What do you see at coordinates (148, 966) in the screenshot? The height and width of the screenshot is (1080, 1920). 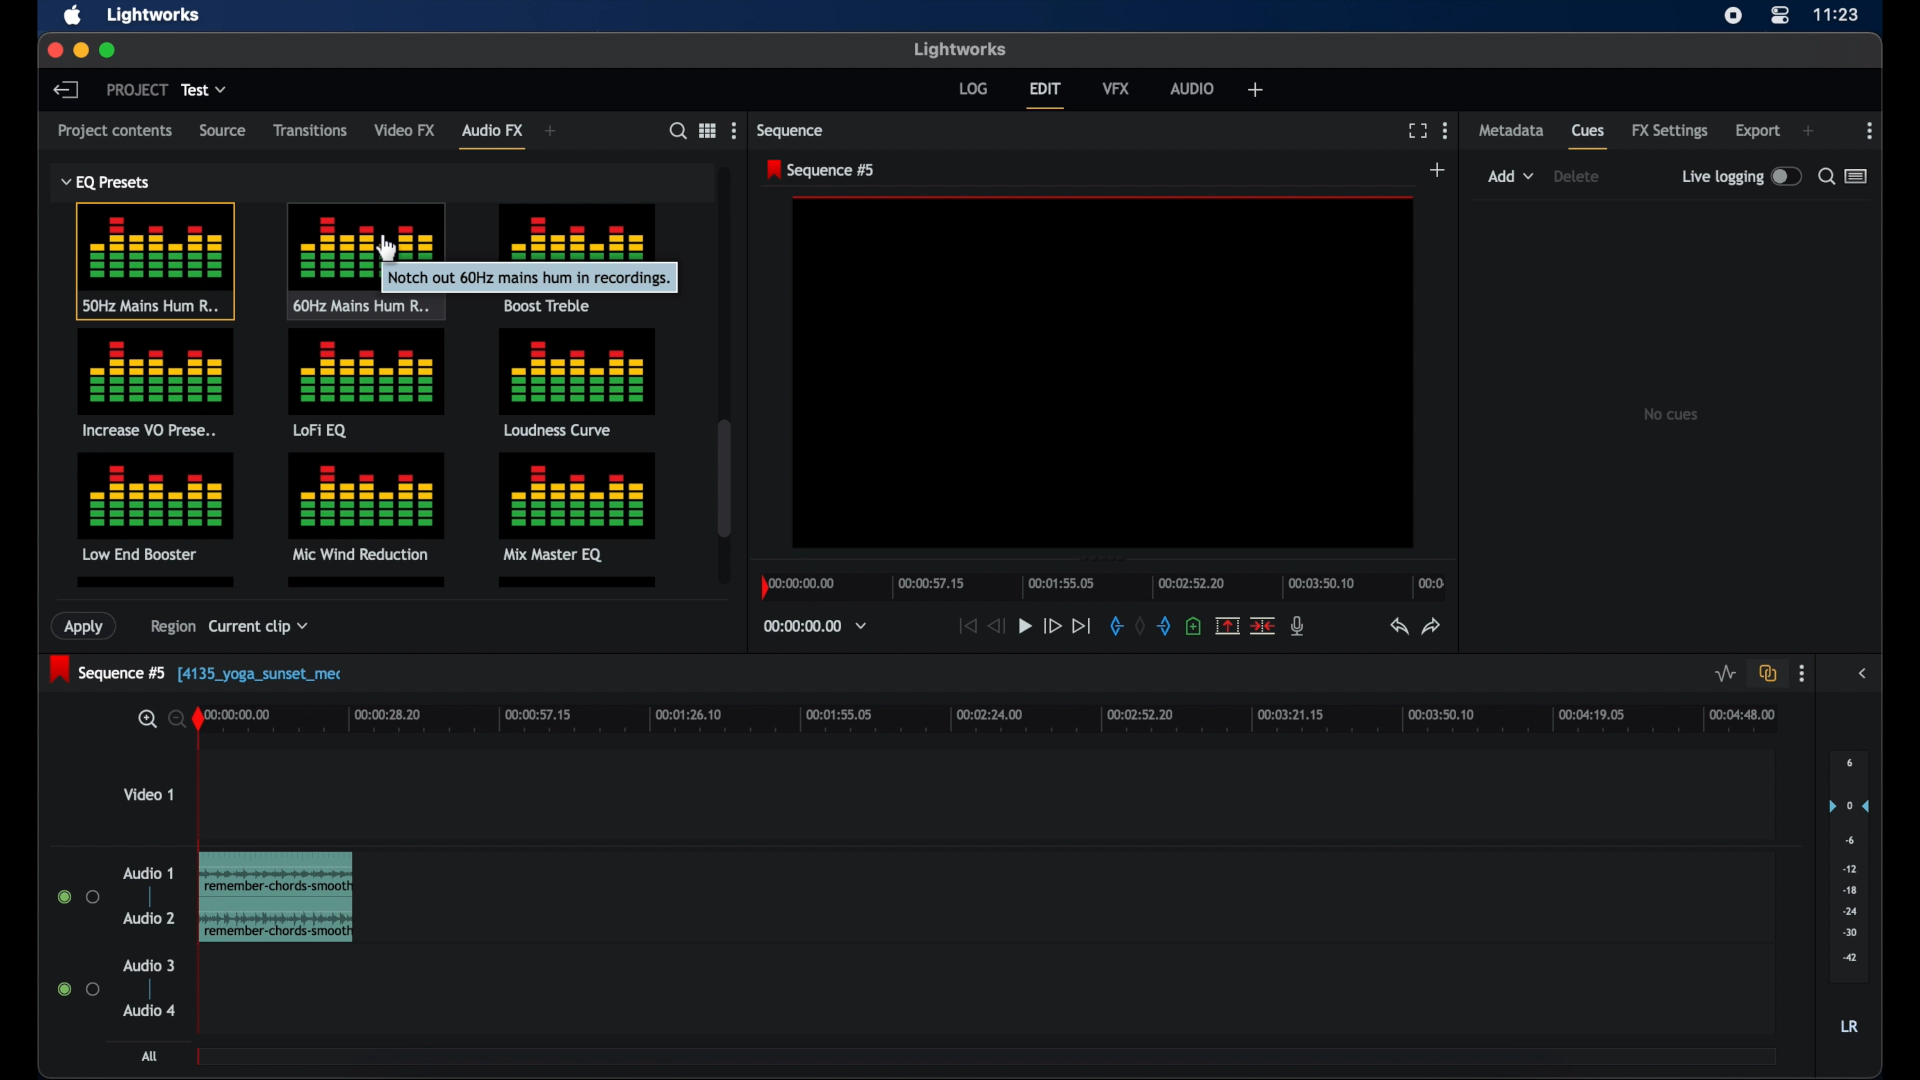 I see `audio 3` at bounding box center [148, 966].